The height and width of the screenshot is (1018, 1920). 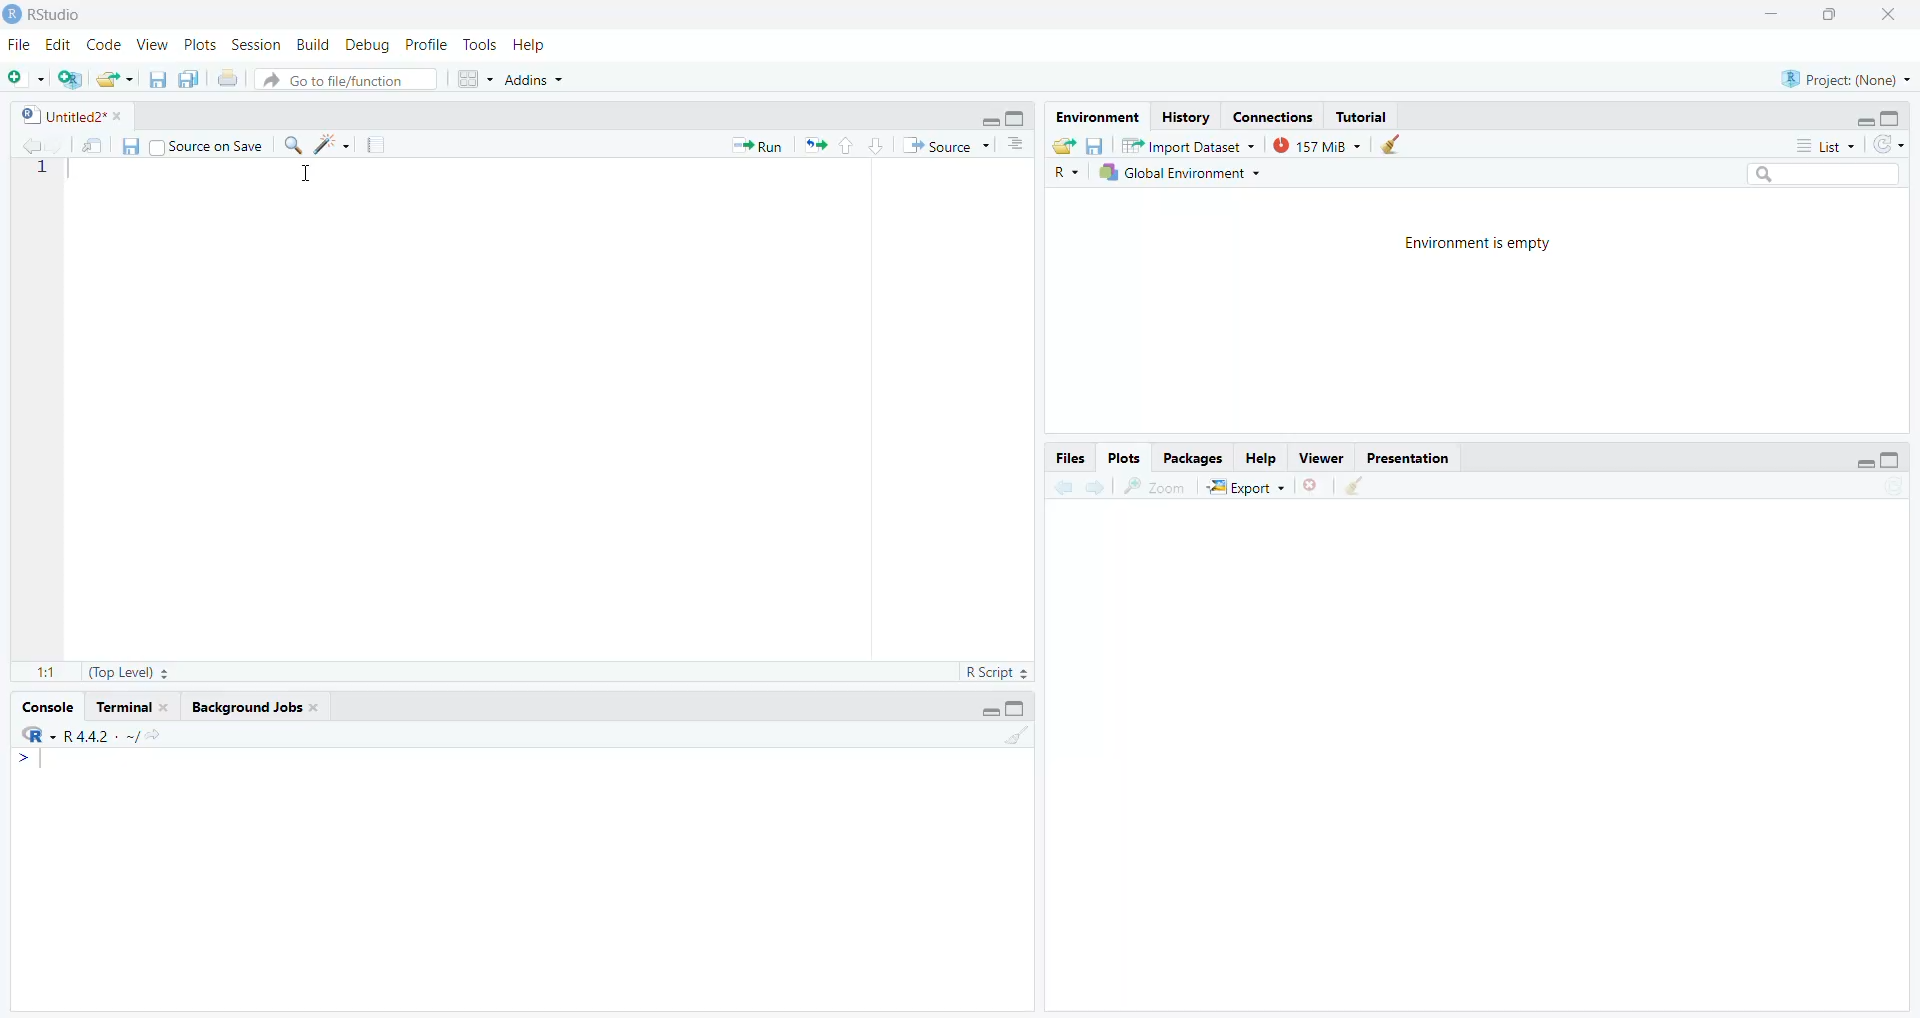 What do you see at coordinates (1823, 173) in the screenshot?
I see `search` at bounding box center [1823, 173].